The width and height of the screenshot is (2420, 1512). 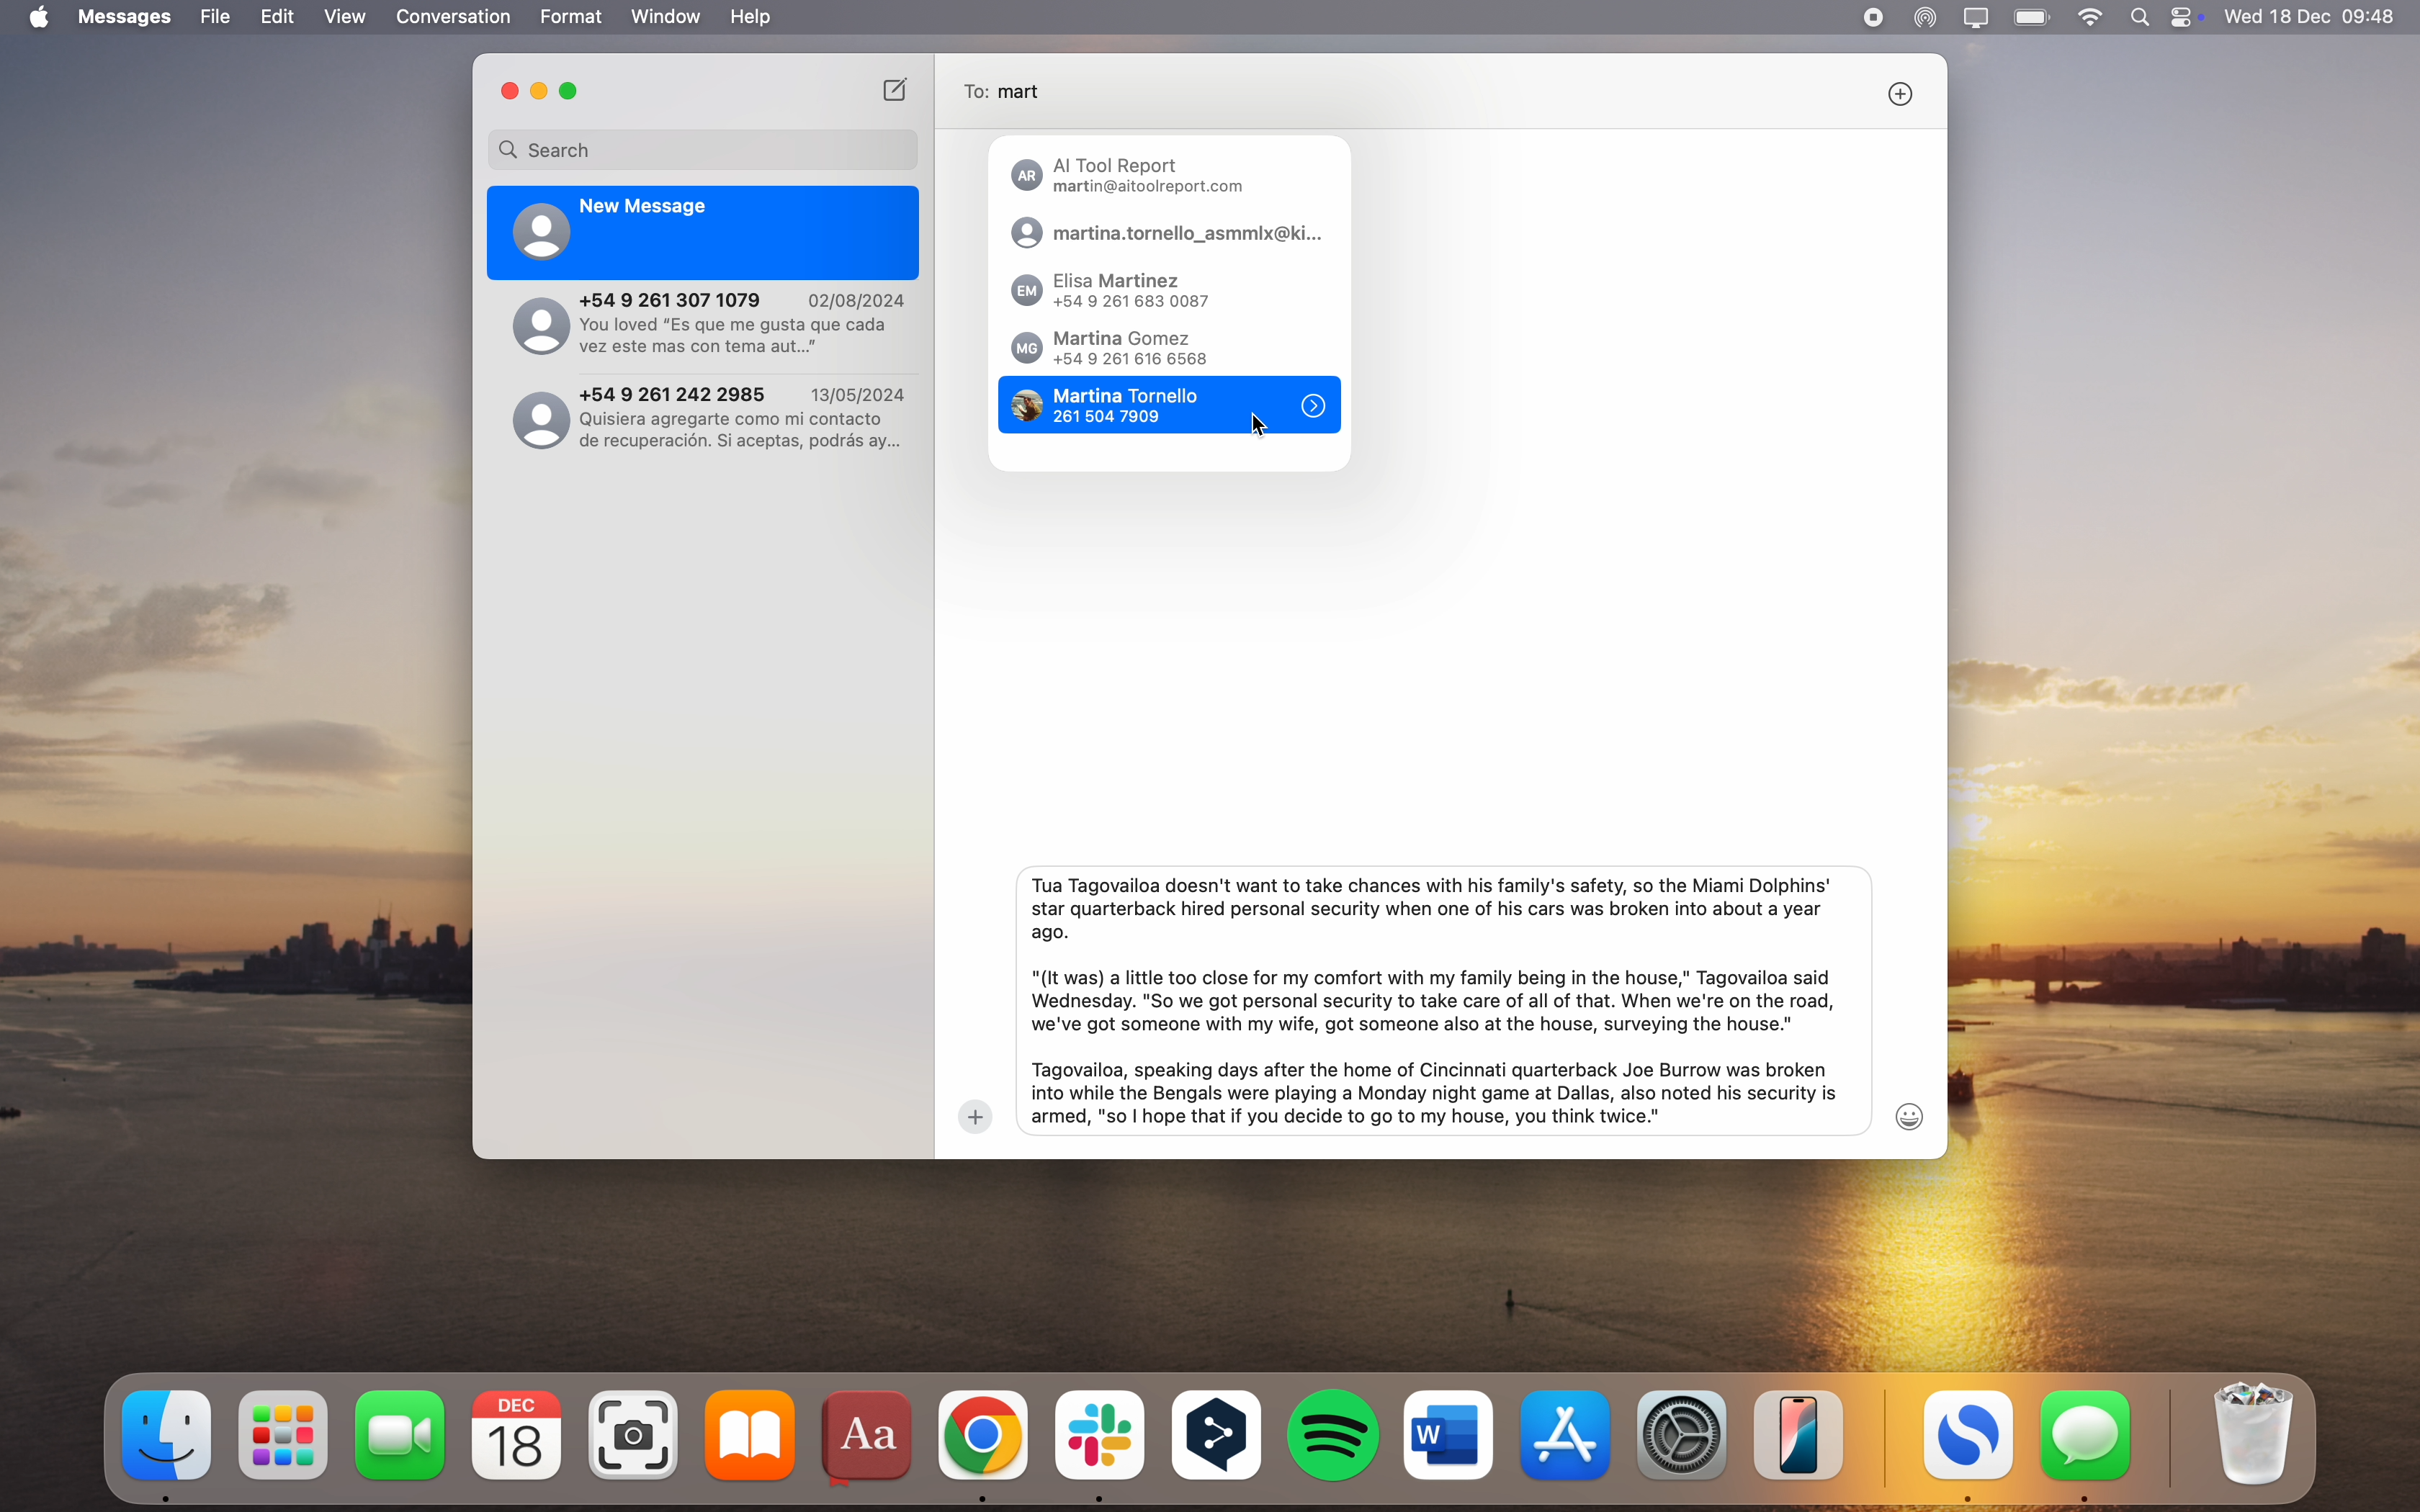 I want to click on wifi, so click(x=2092, y=18).